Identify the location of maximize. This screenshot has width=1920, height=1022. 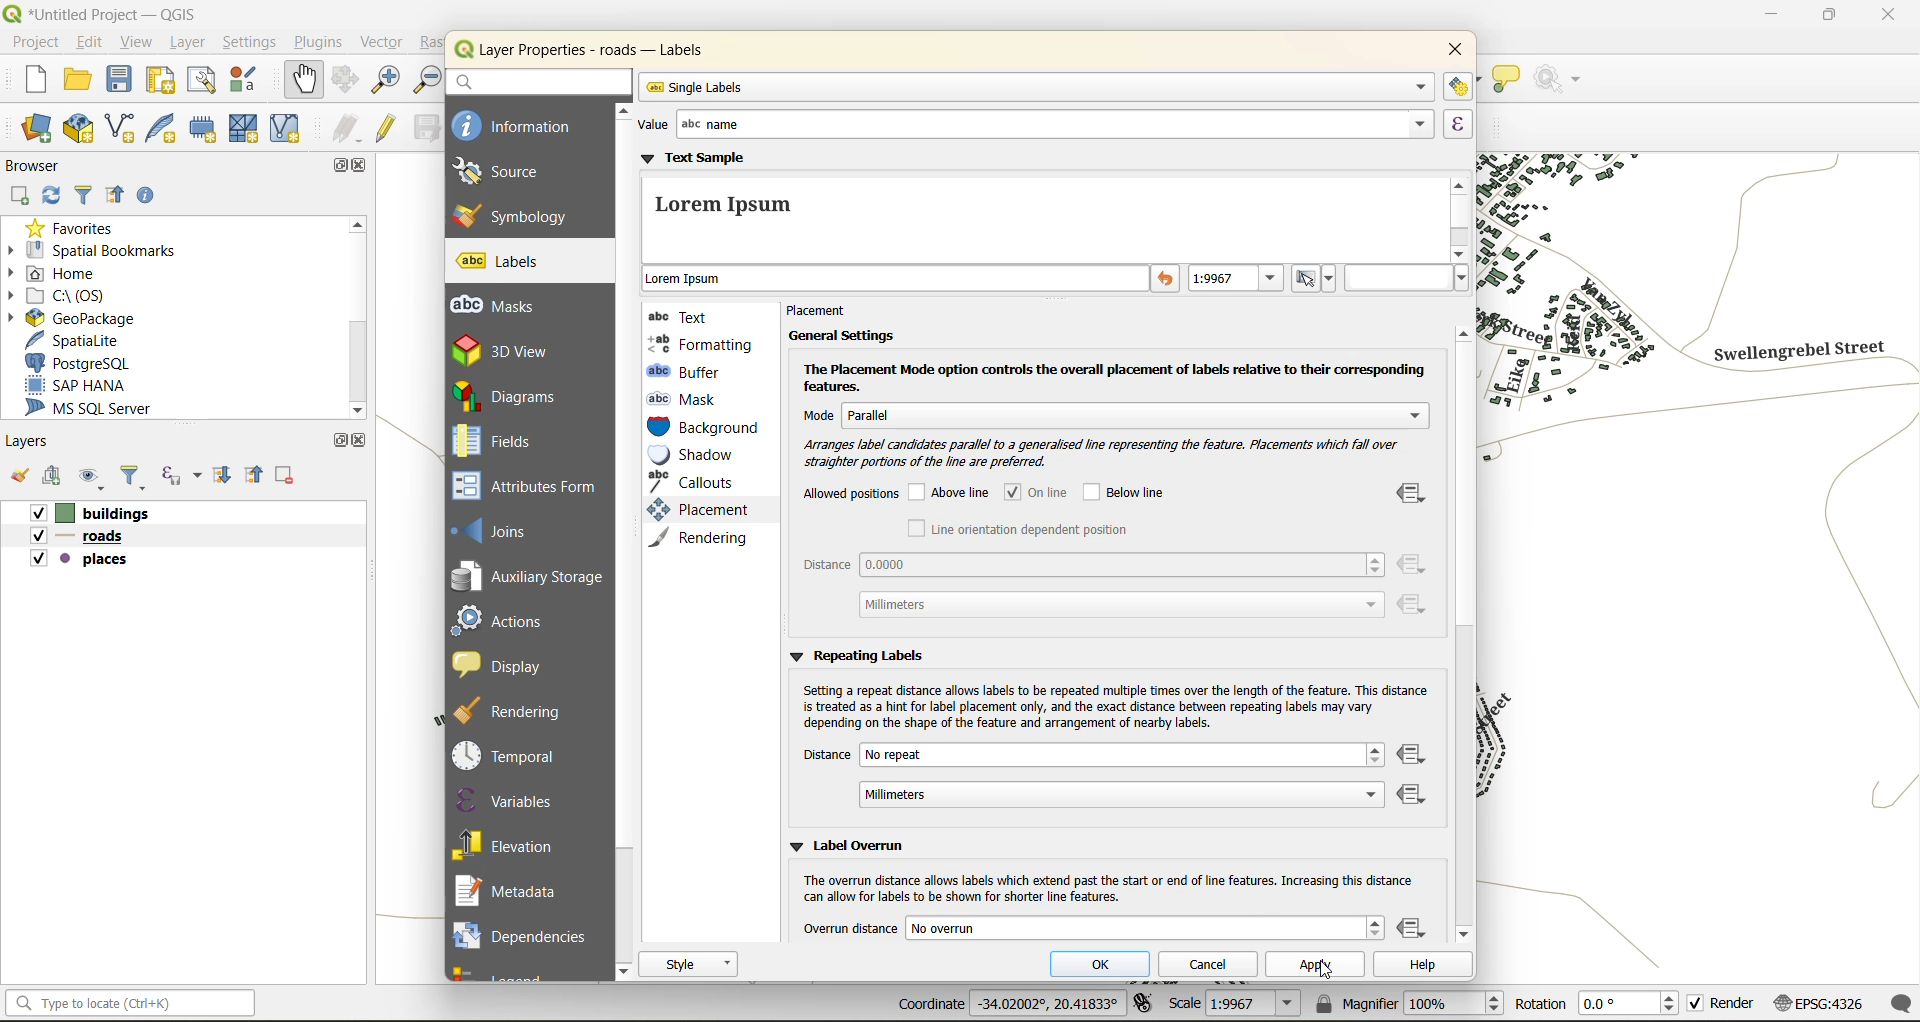
(1828, 19).